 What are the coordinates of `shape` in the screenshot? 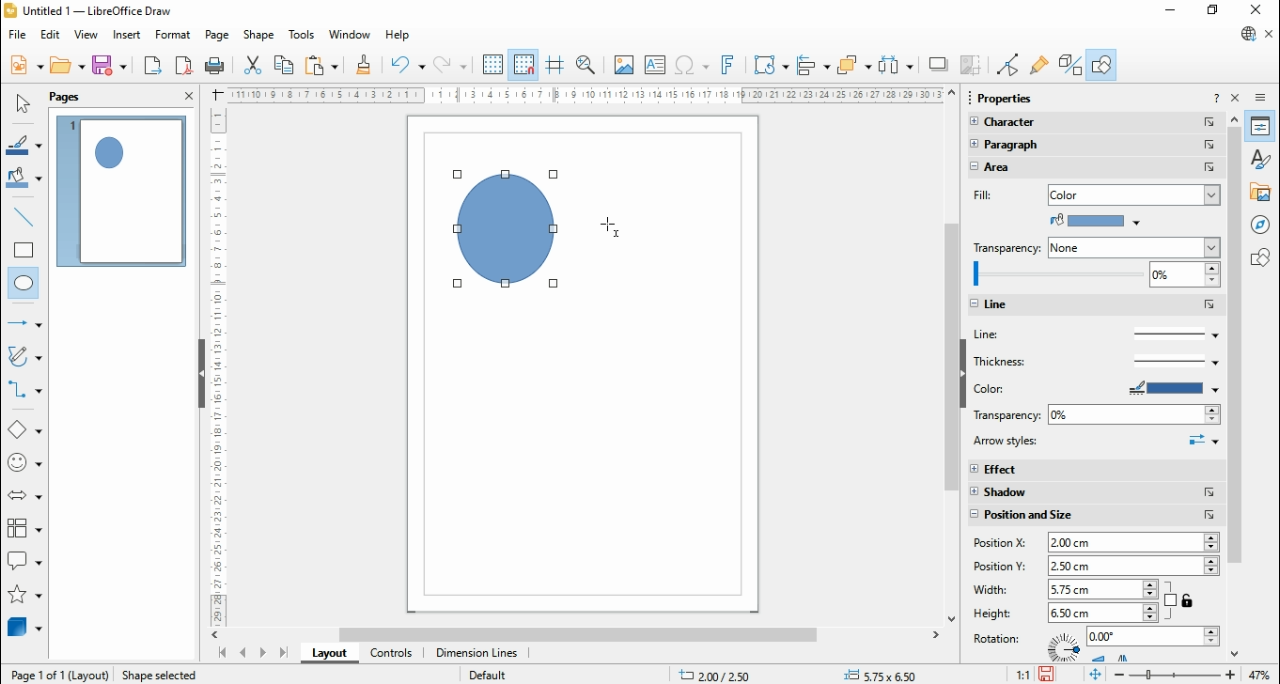 It's located at (258, 35).